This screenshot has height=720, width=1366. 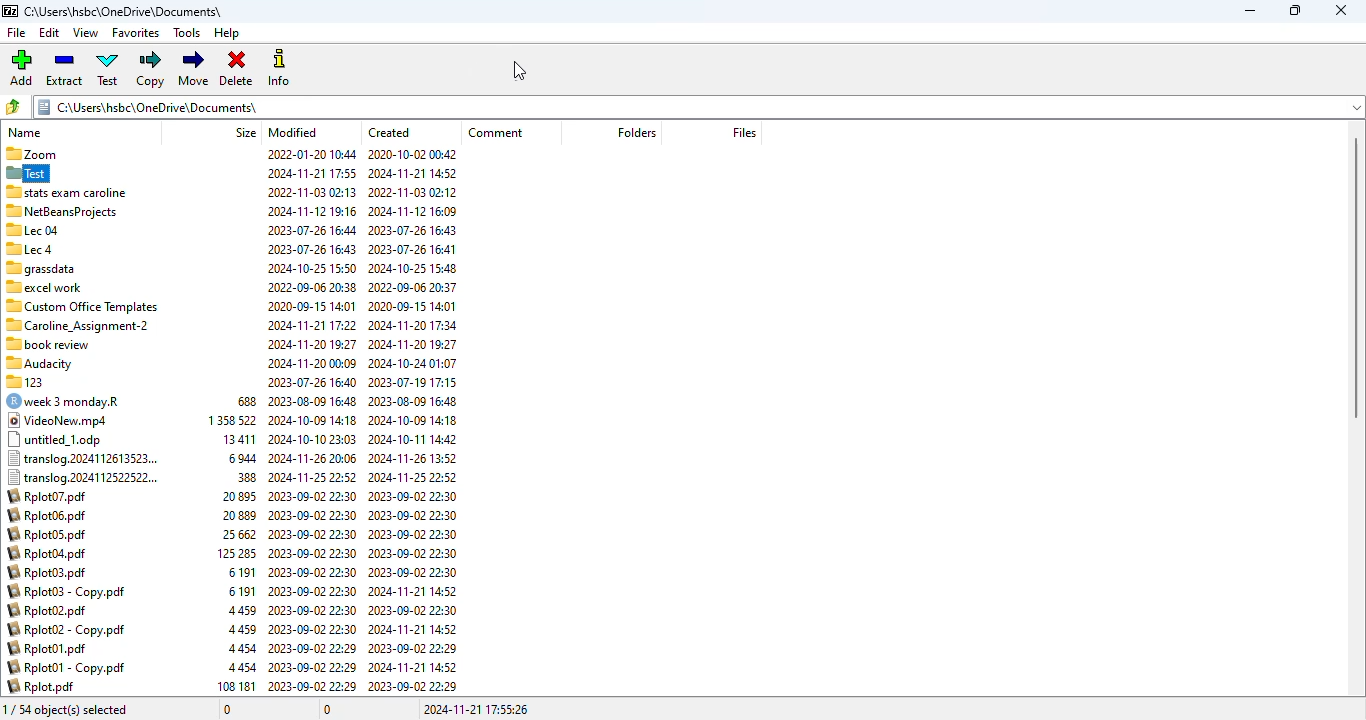 I want to click on Rplot03 - Copy.pdf, so click(x=66, y=590).